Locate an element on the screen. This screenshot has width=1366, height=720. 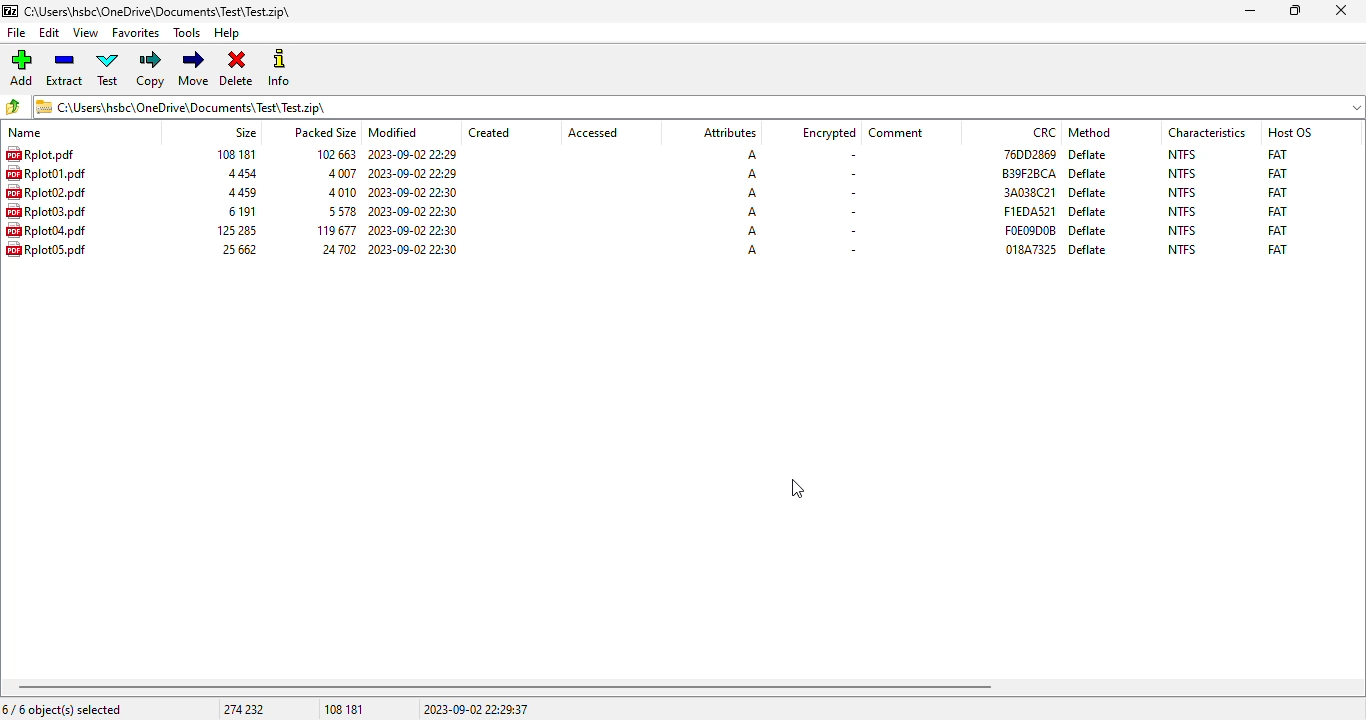
2023-09-02 22:29:37 is located at coordinates (476, 709).